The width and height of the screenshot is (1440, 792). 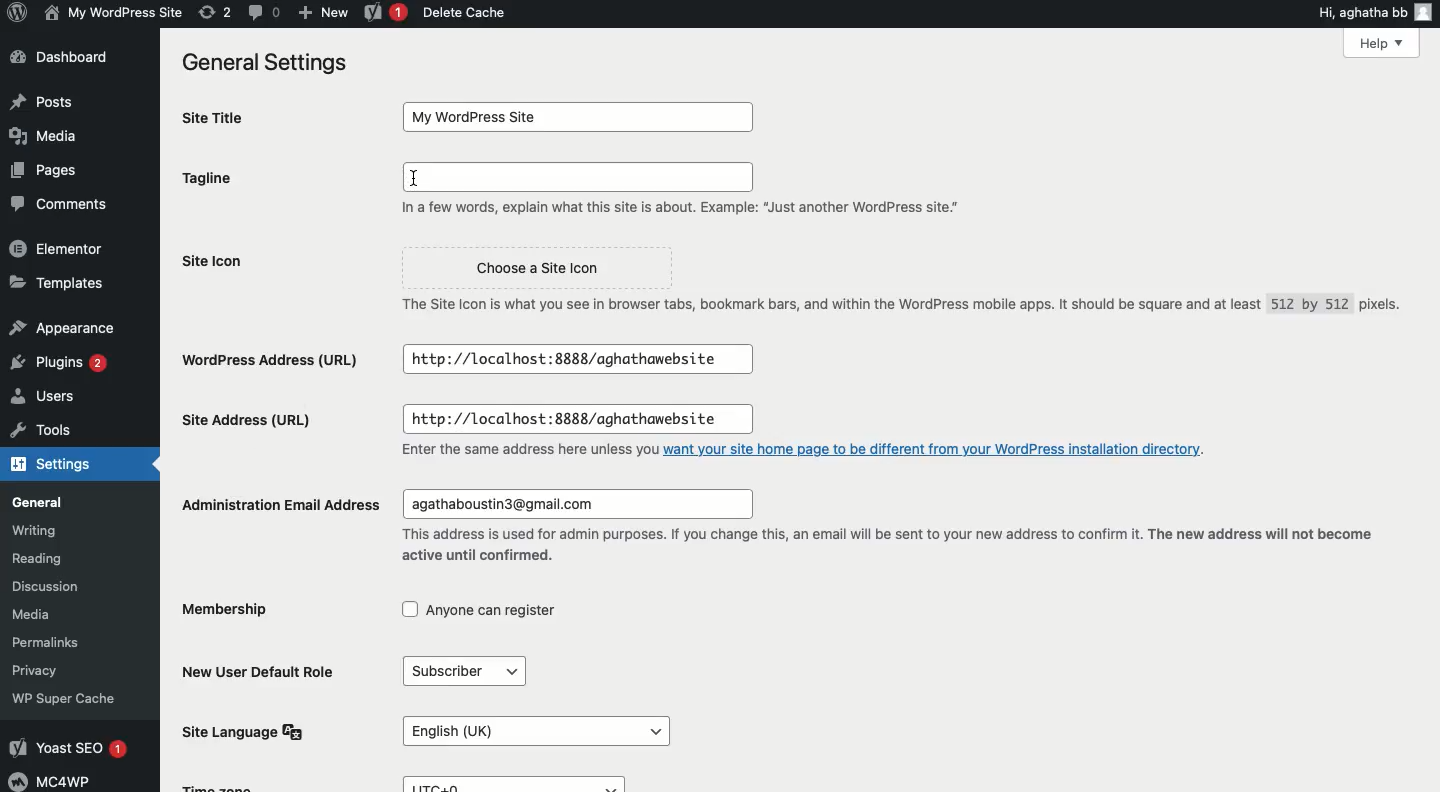 I want to click on  My Wordpress Site , so click(x=579, y=117).